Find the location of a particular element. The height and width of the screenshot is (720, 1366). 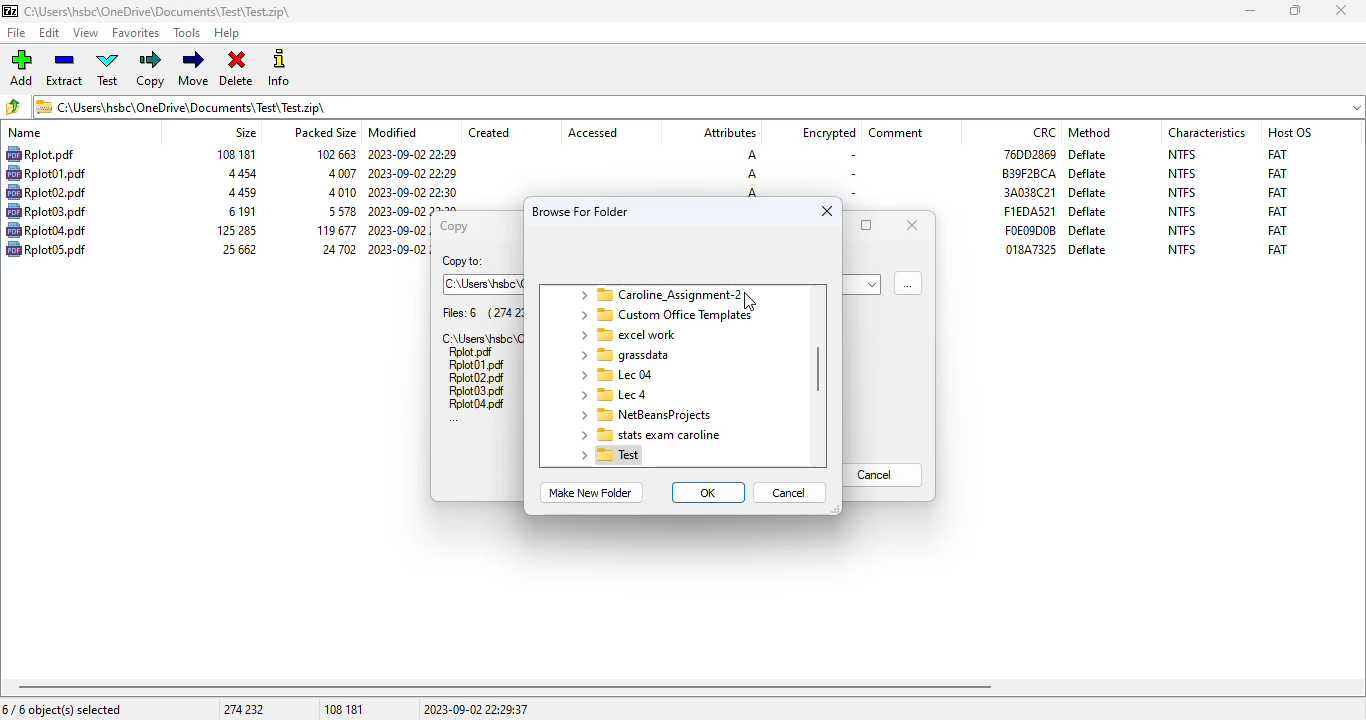

folder name is located at coordinates (614, 374).